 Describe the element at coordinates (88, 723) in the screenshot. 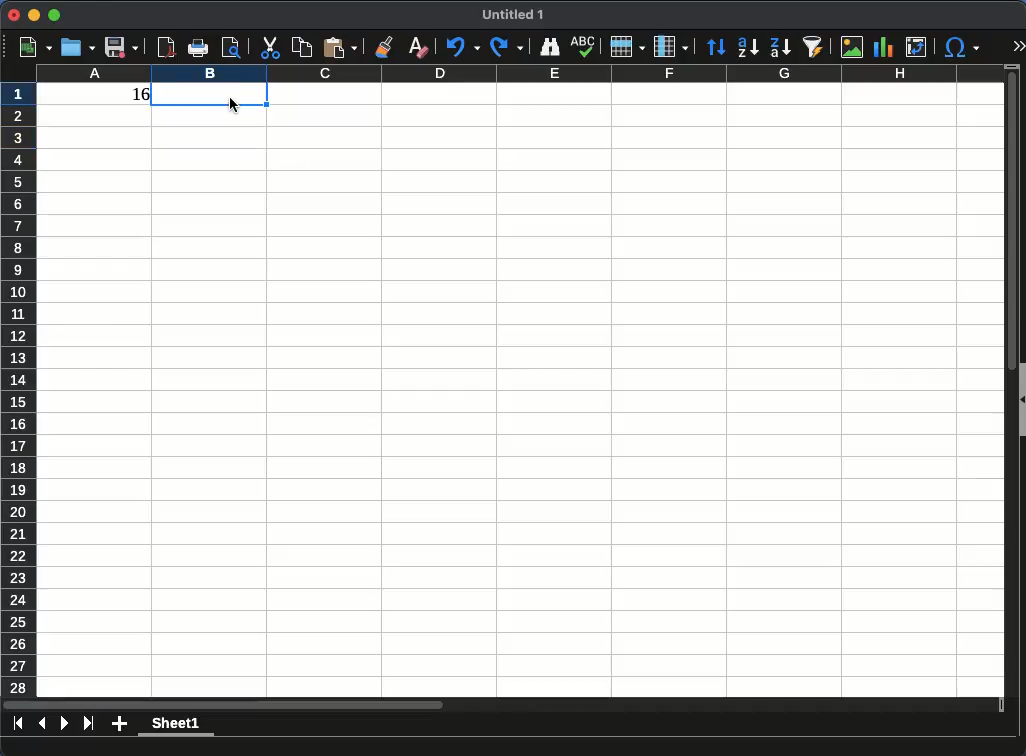

I see `last sheet` at that location.